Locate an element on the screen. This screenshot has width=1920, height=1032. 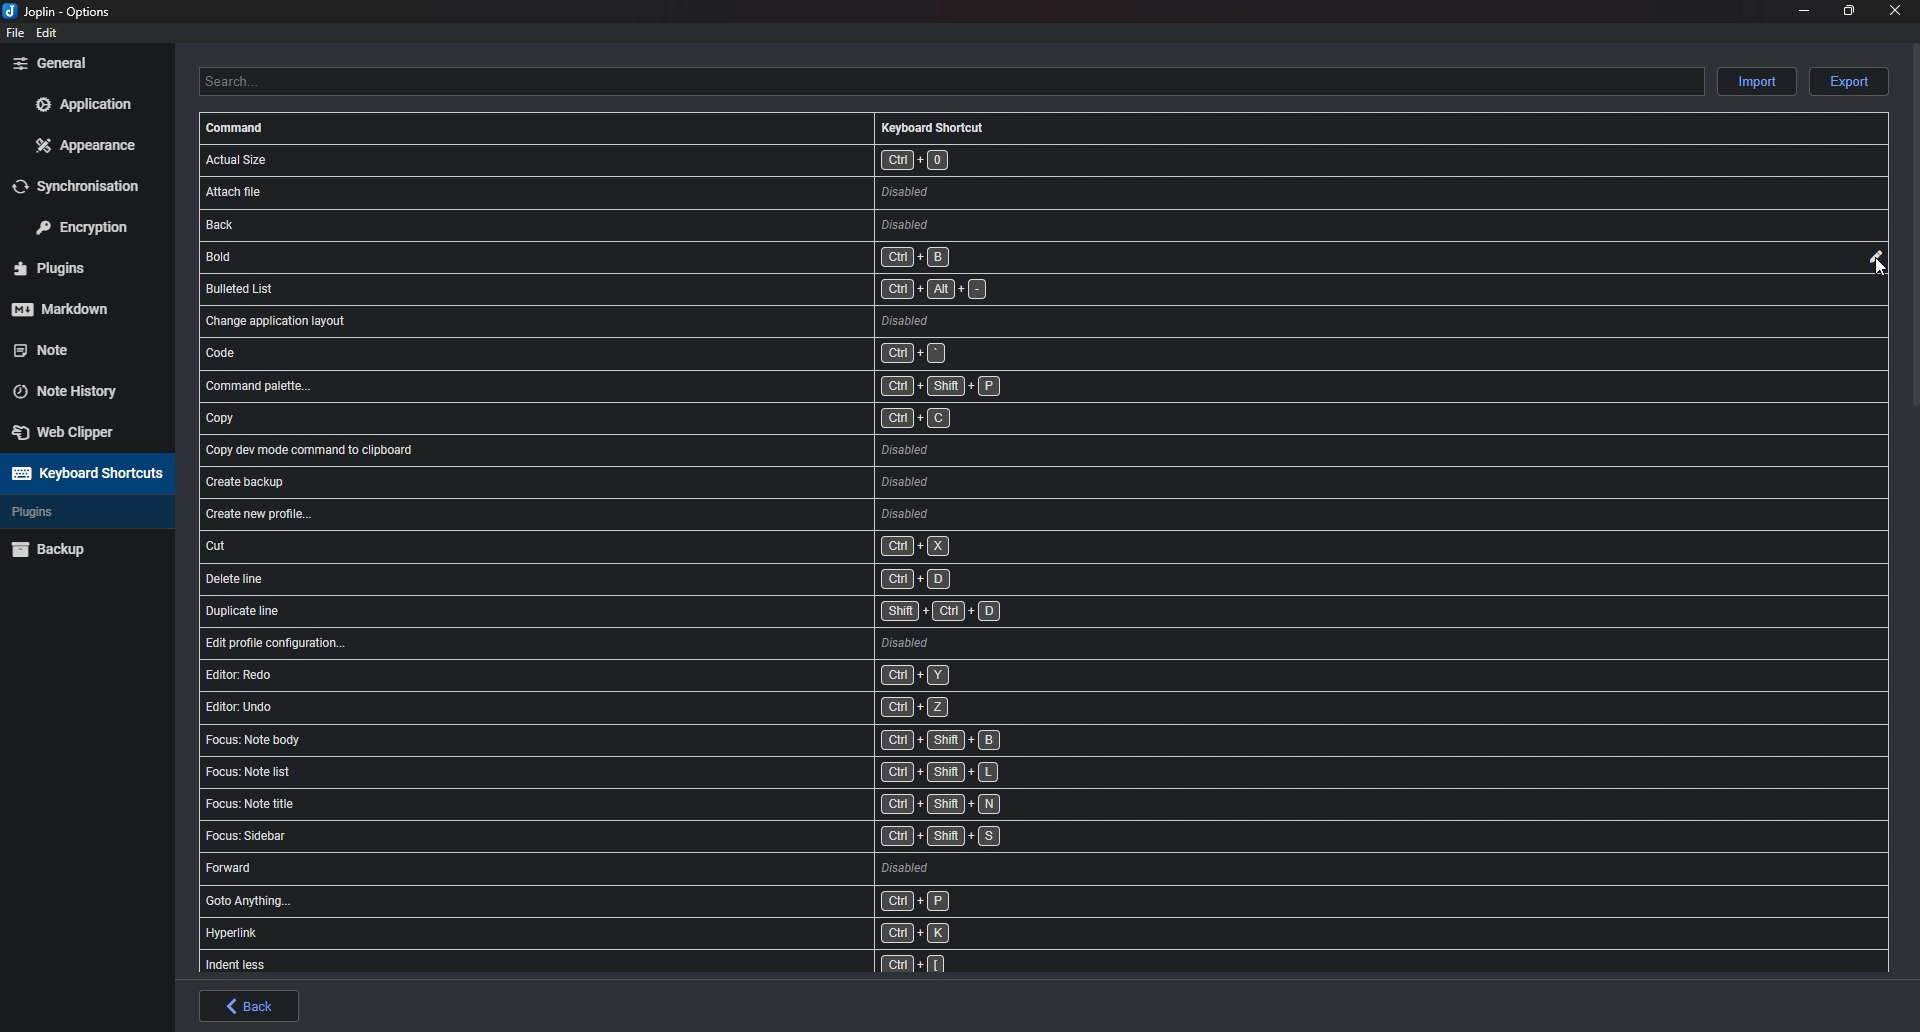
back is located at coordinates (250, 1006).